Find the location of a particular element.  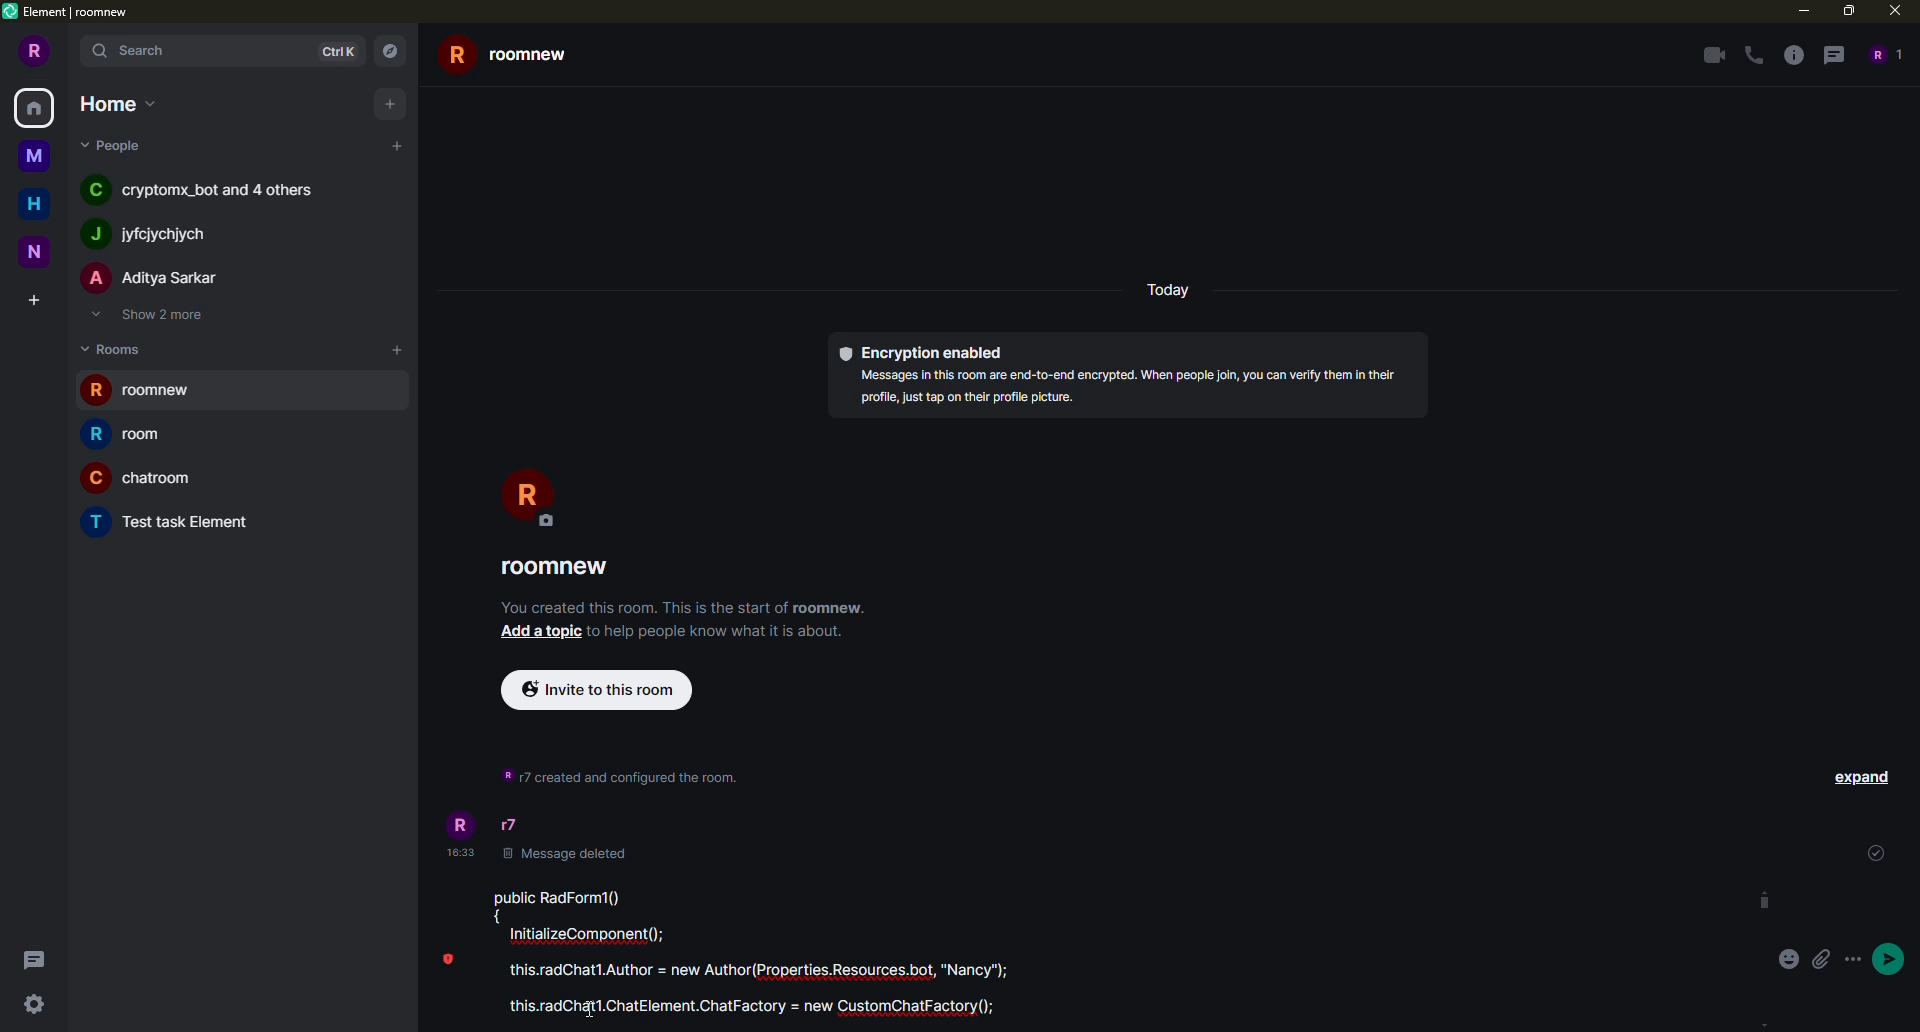

info is located at coordinates (717, 635).